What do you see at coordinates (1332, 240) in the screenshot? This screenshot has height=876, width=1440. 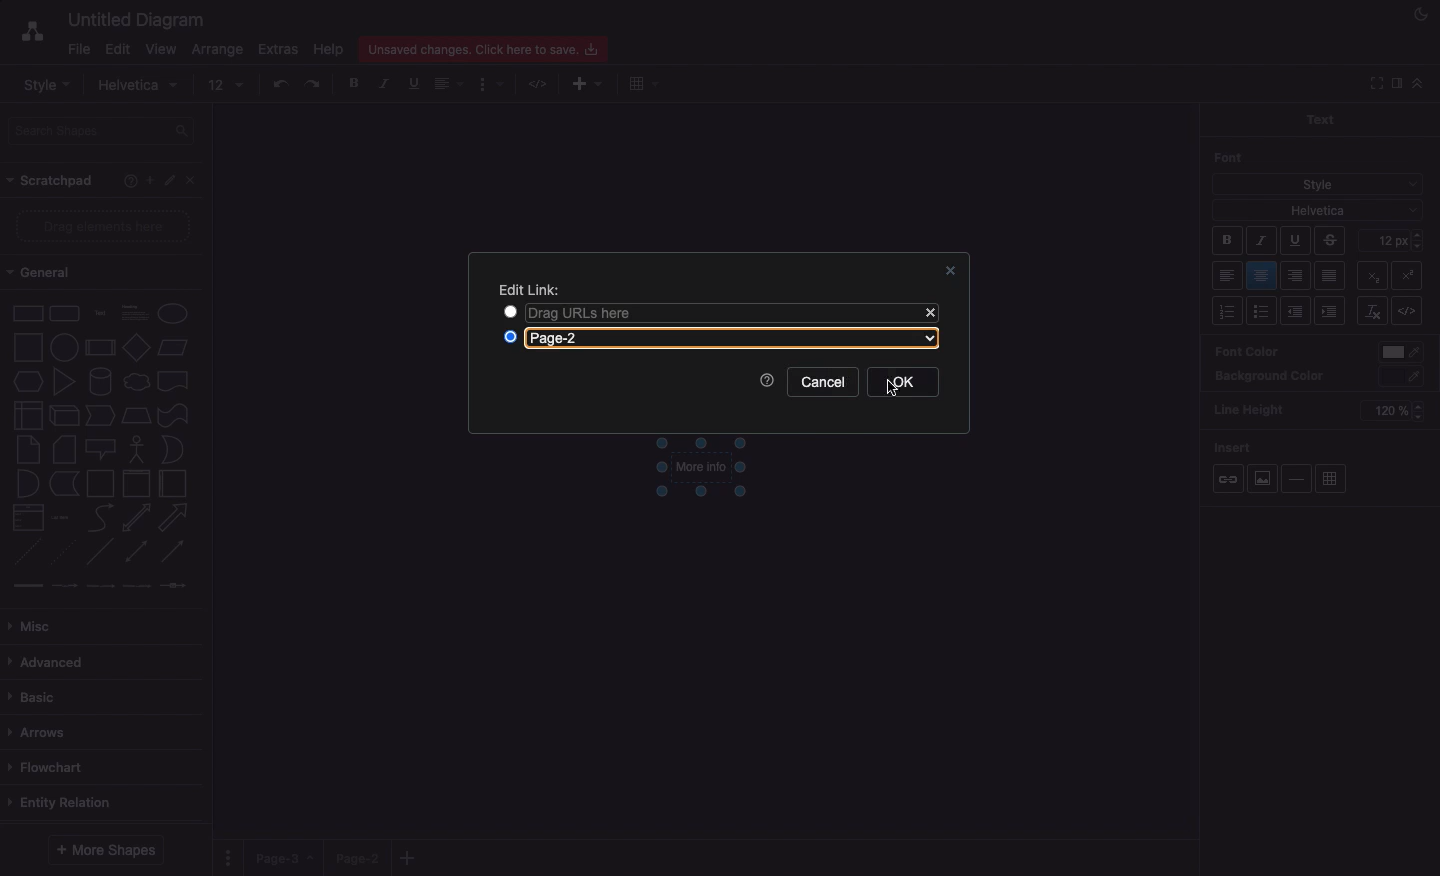 I see `Strikethrough` at bounding box center [1332, 240].